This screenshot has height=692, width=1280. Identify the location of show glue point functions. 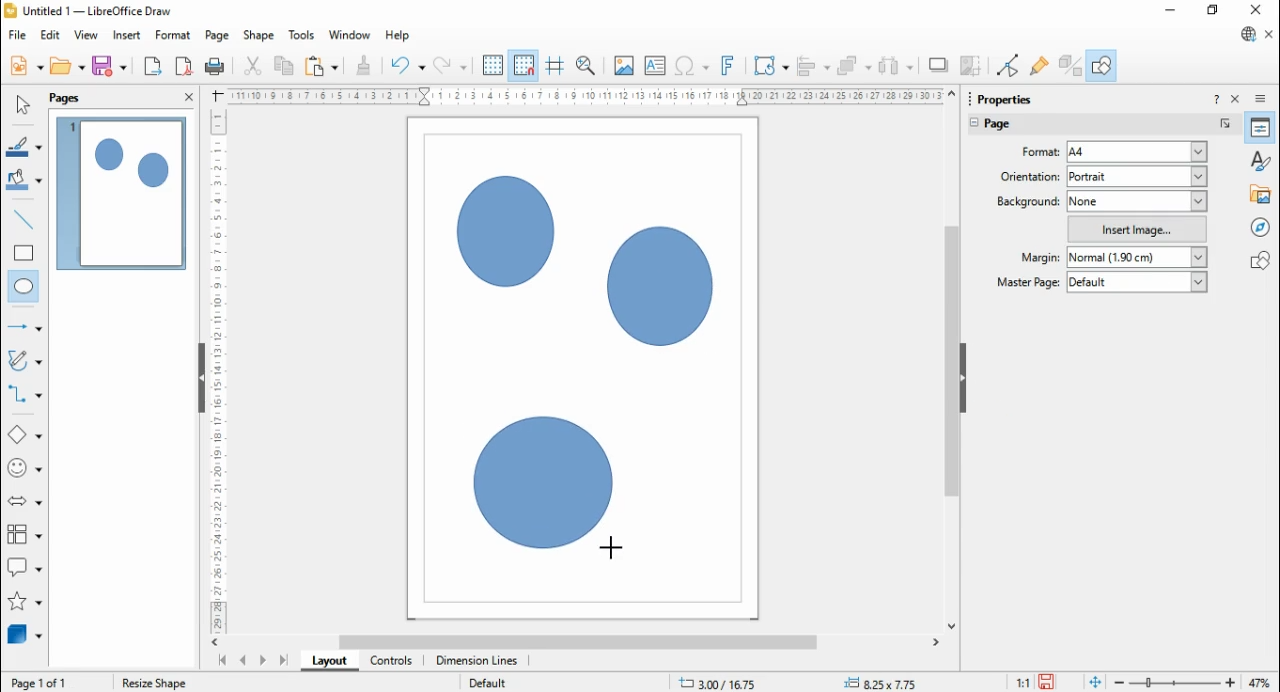
(1041, 65).